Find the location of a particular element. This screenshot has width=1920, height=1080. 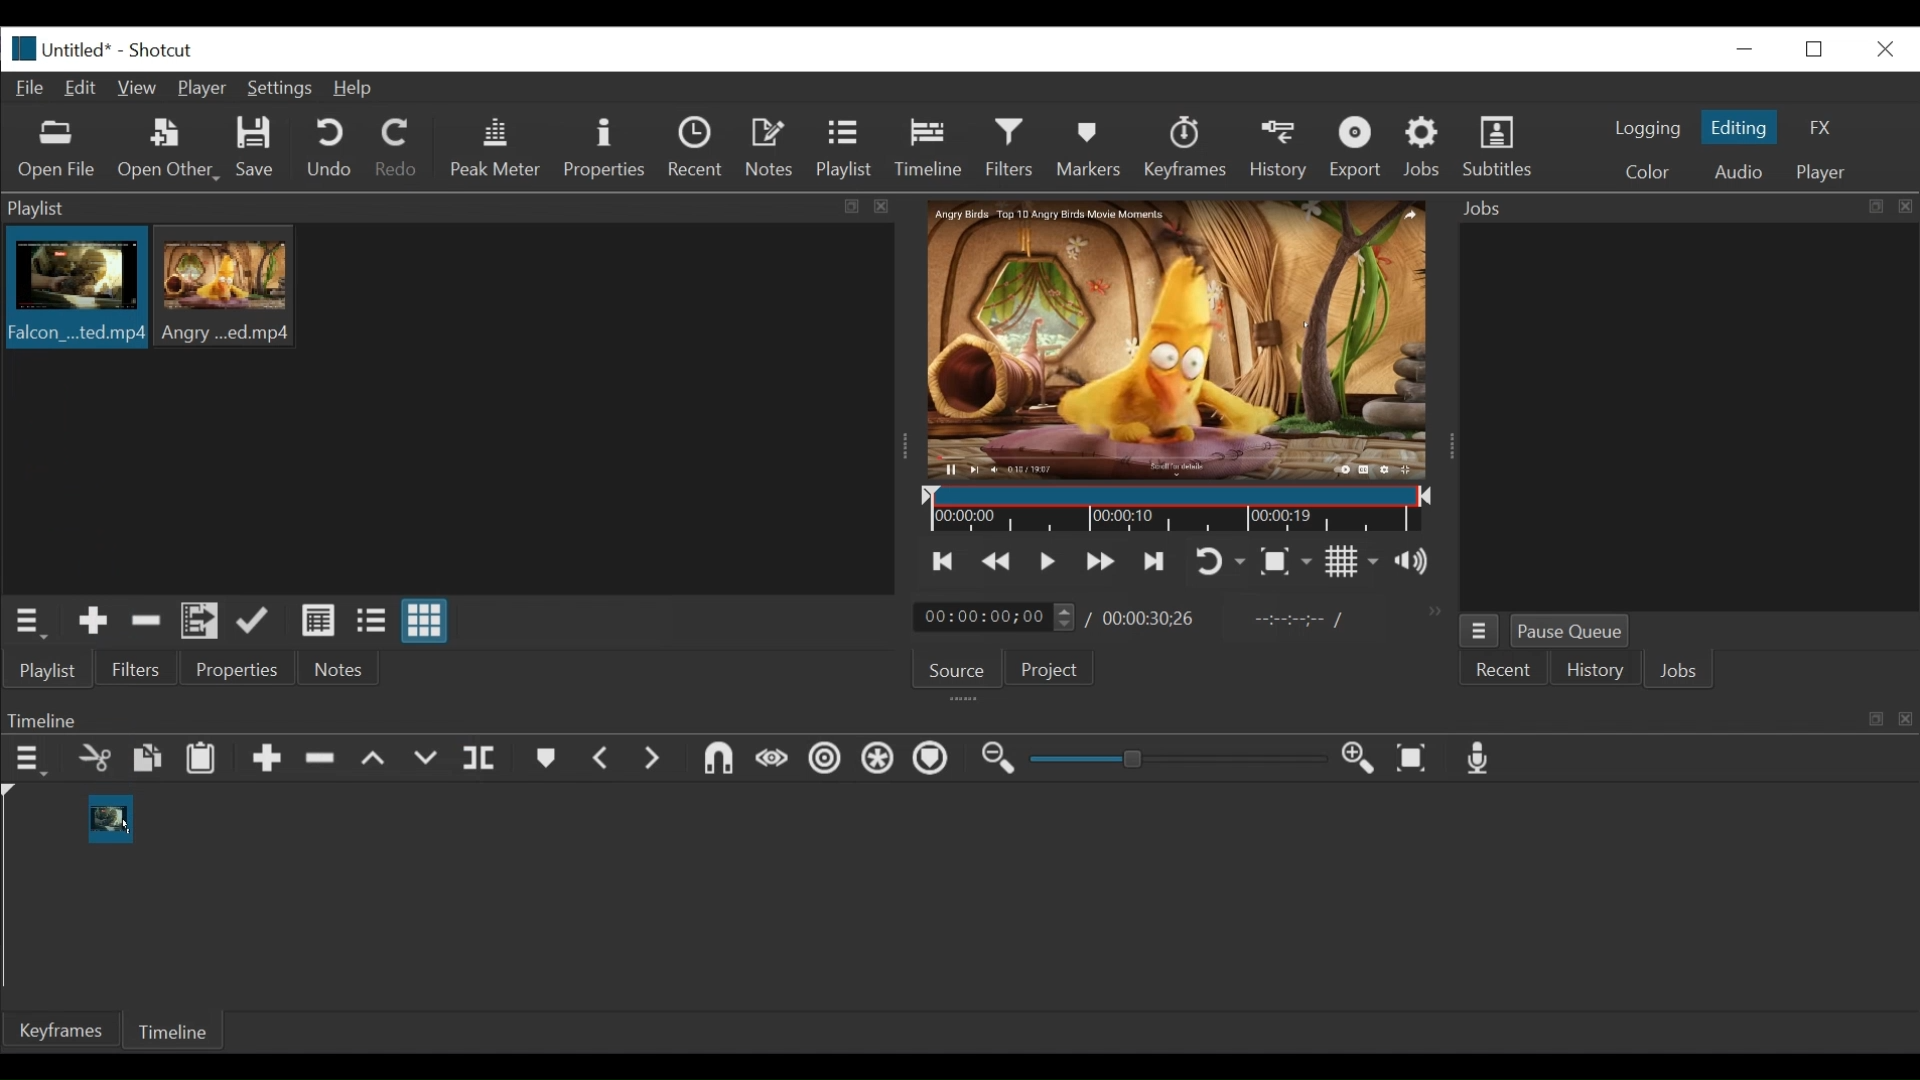

Export is located at coordinates (1359, 150).